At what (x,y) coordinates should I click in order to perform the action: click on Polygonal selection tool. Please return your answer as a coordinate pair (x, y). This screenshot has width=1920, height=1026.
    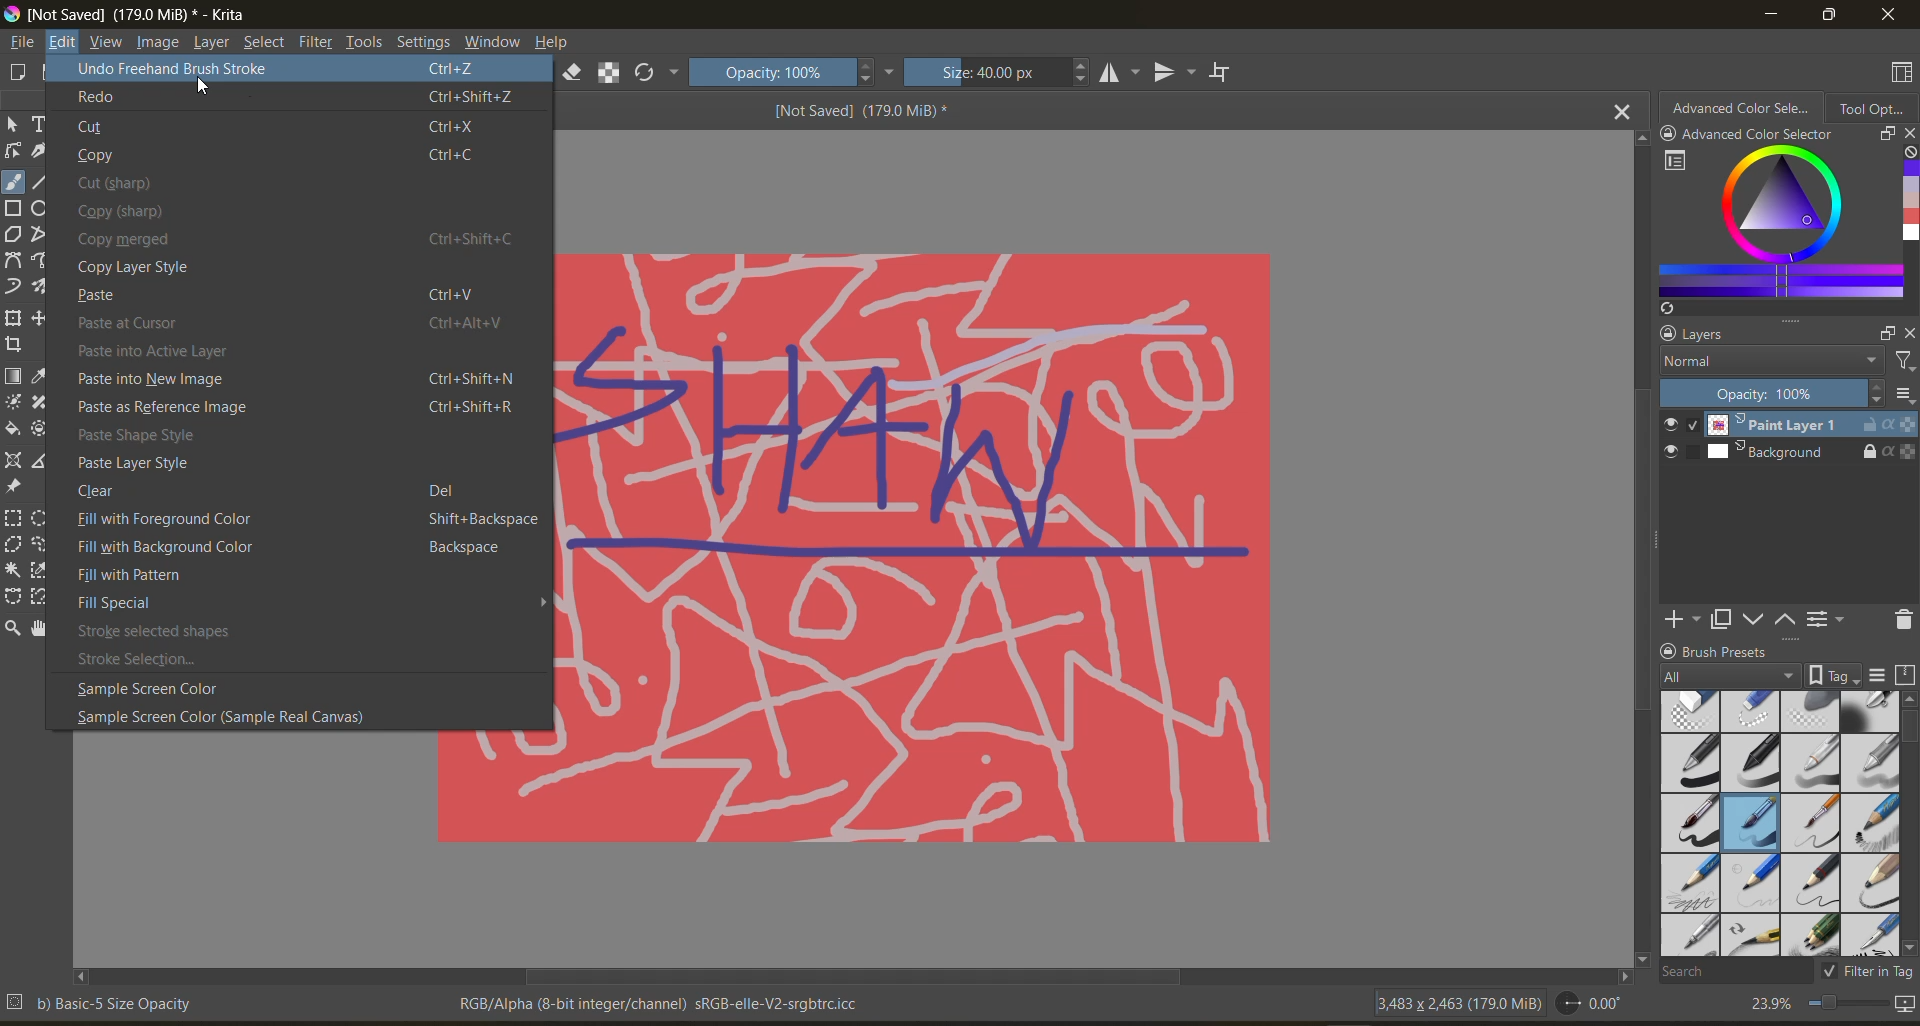
    Looking at the image, I should click on (15, 543).